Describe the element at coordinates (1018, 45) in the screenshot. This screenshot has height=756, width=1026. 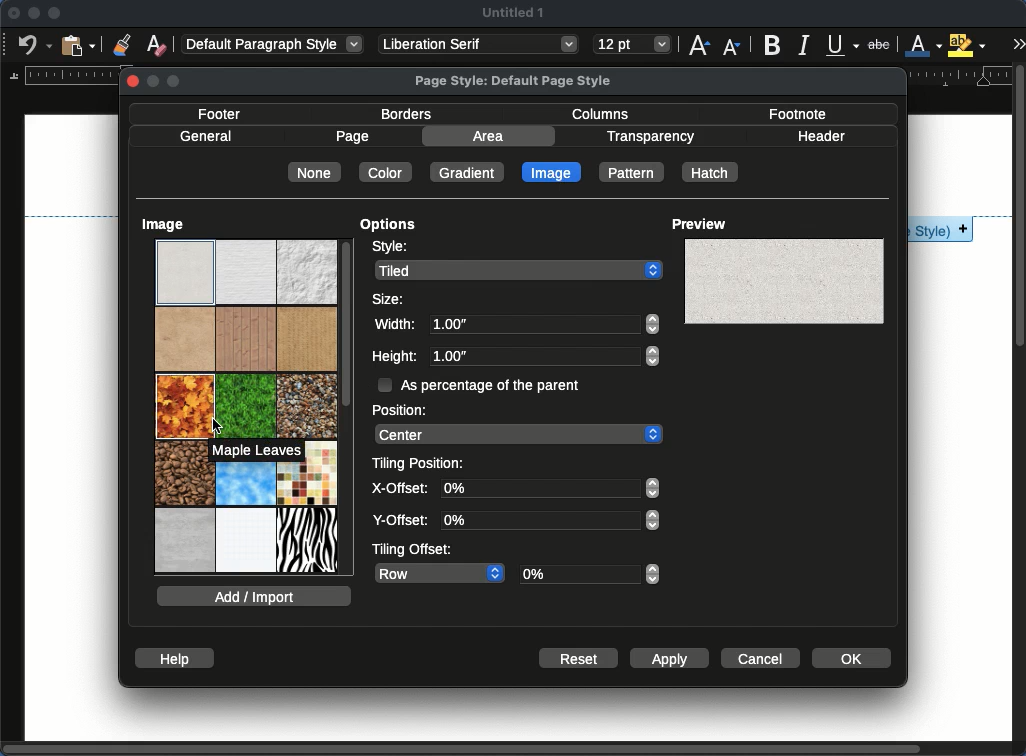
I see `expand` at that location.